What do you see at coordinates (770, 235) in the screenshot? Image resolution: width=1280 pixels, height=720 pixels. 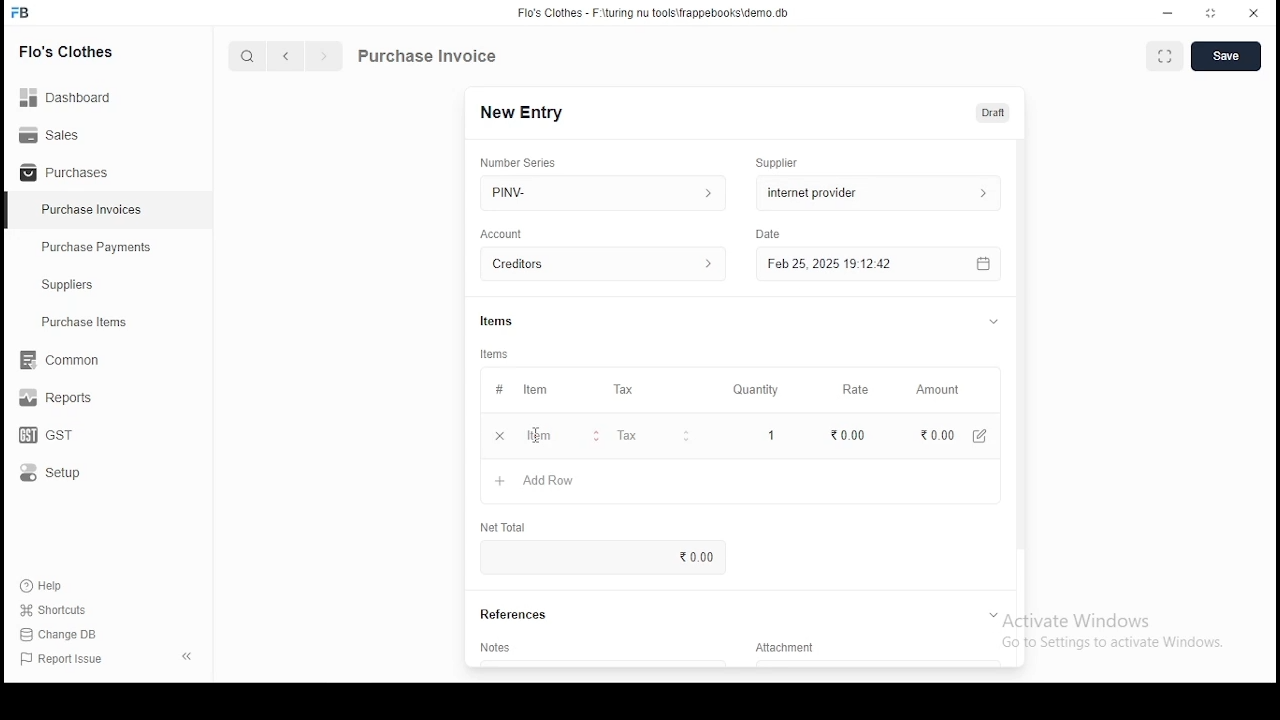 I see `Date` at bounding box center [770, 235].